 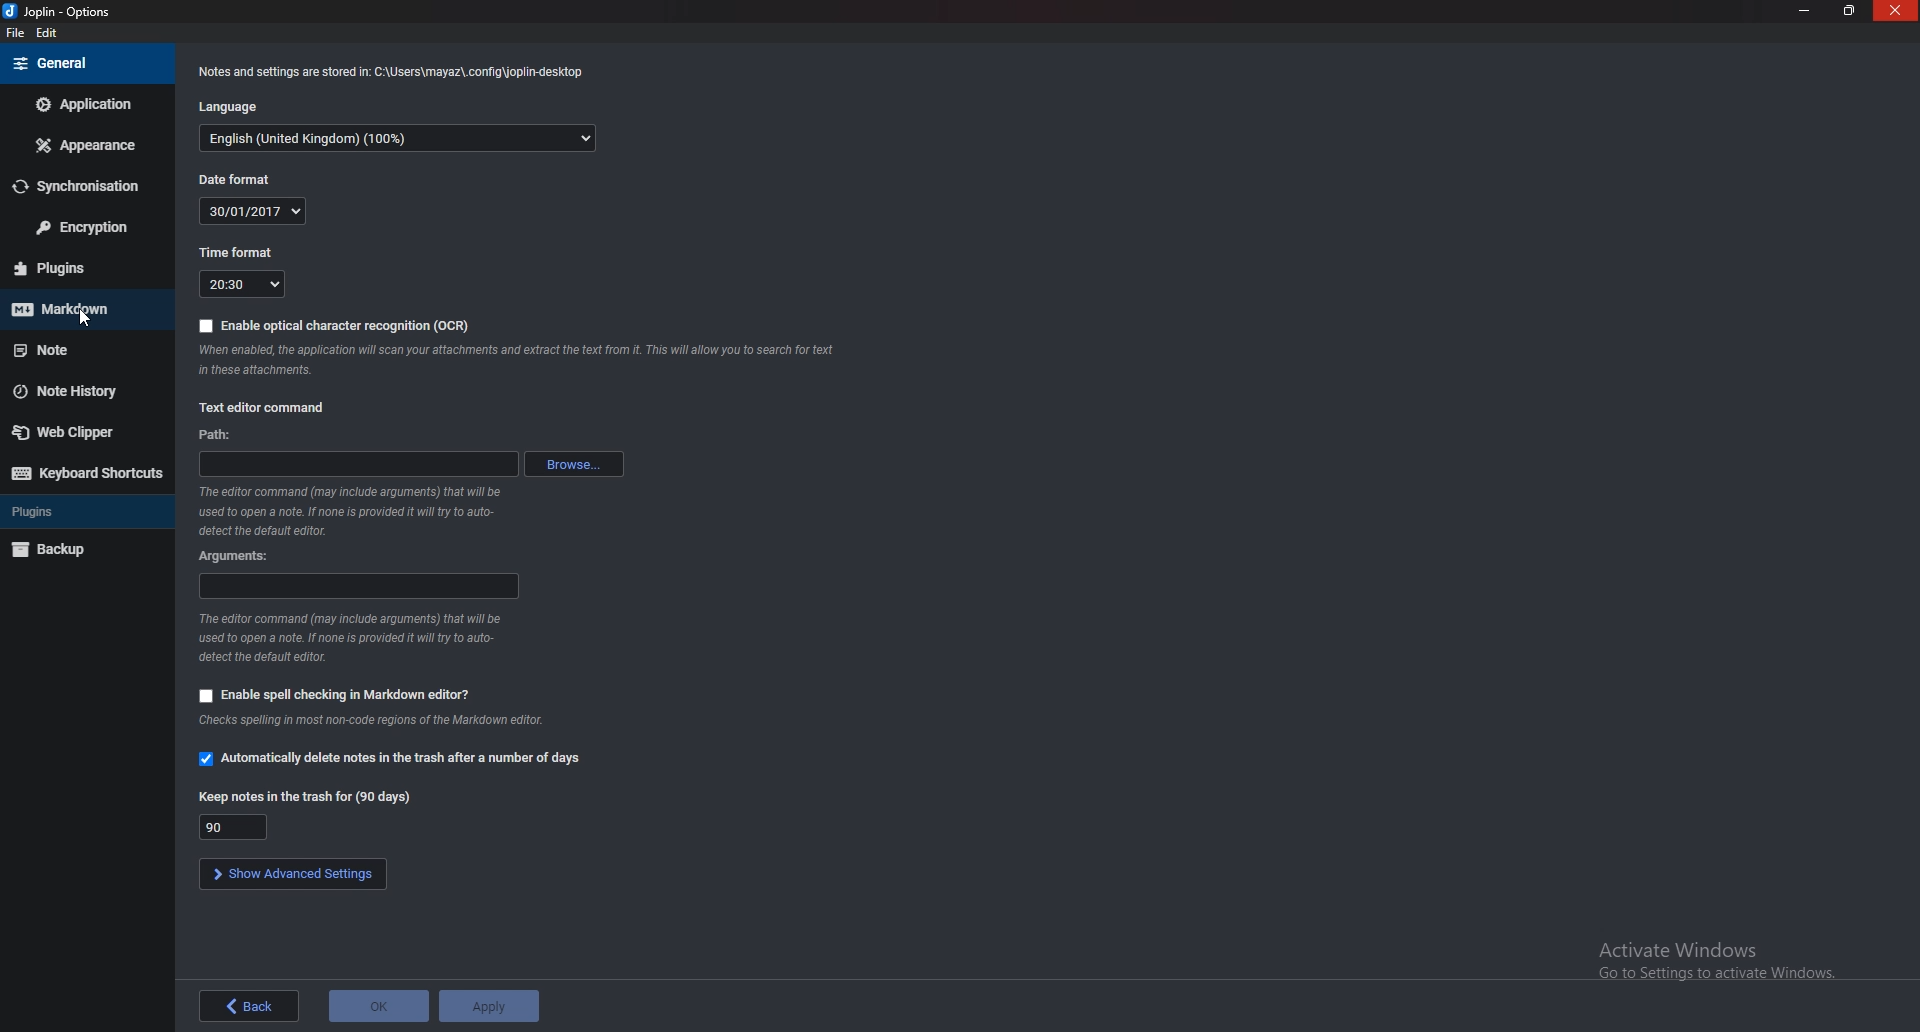 What do you see at coordinates (242, 283) in the screenshot?
I see `20:30` at bounding box center [242, 283].